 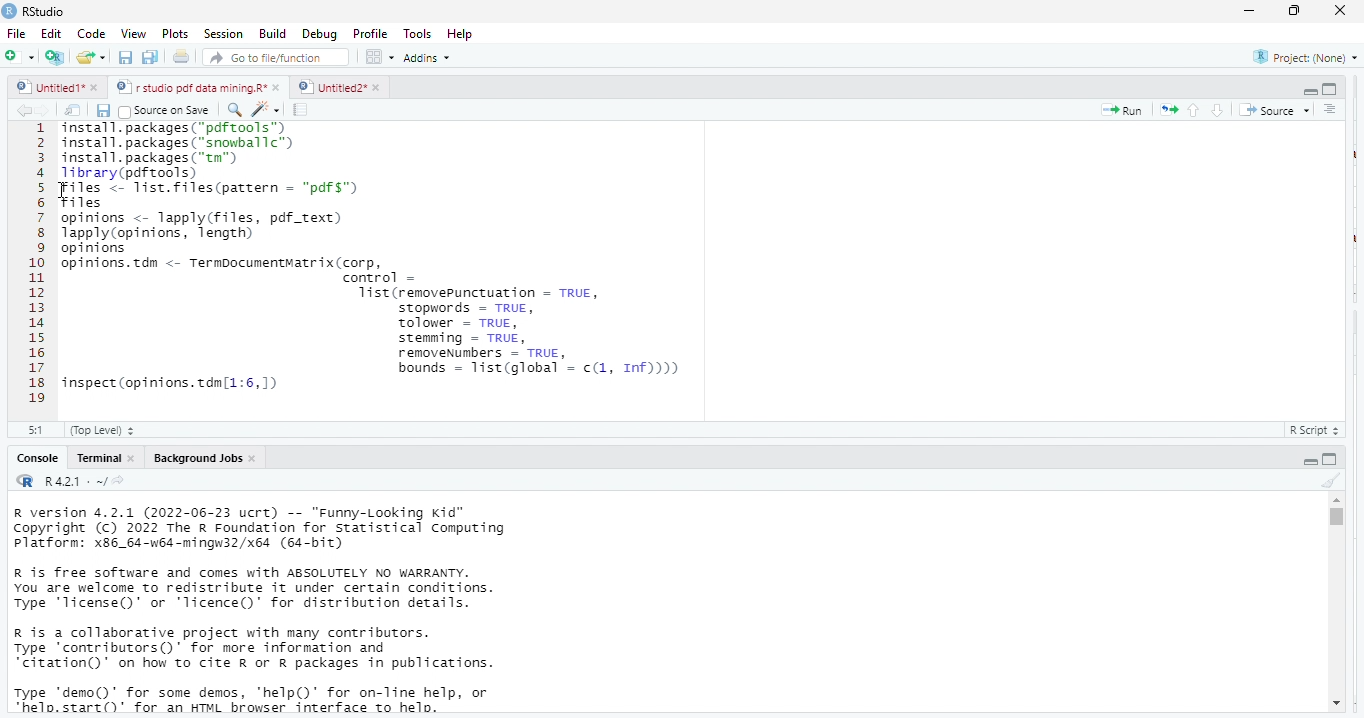 What do you see at coordinates (190, 88) in the screenshot?
I see `rs studio pdf data mining r` at bounding box center [190, 88].